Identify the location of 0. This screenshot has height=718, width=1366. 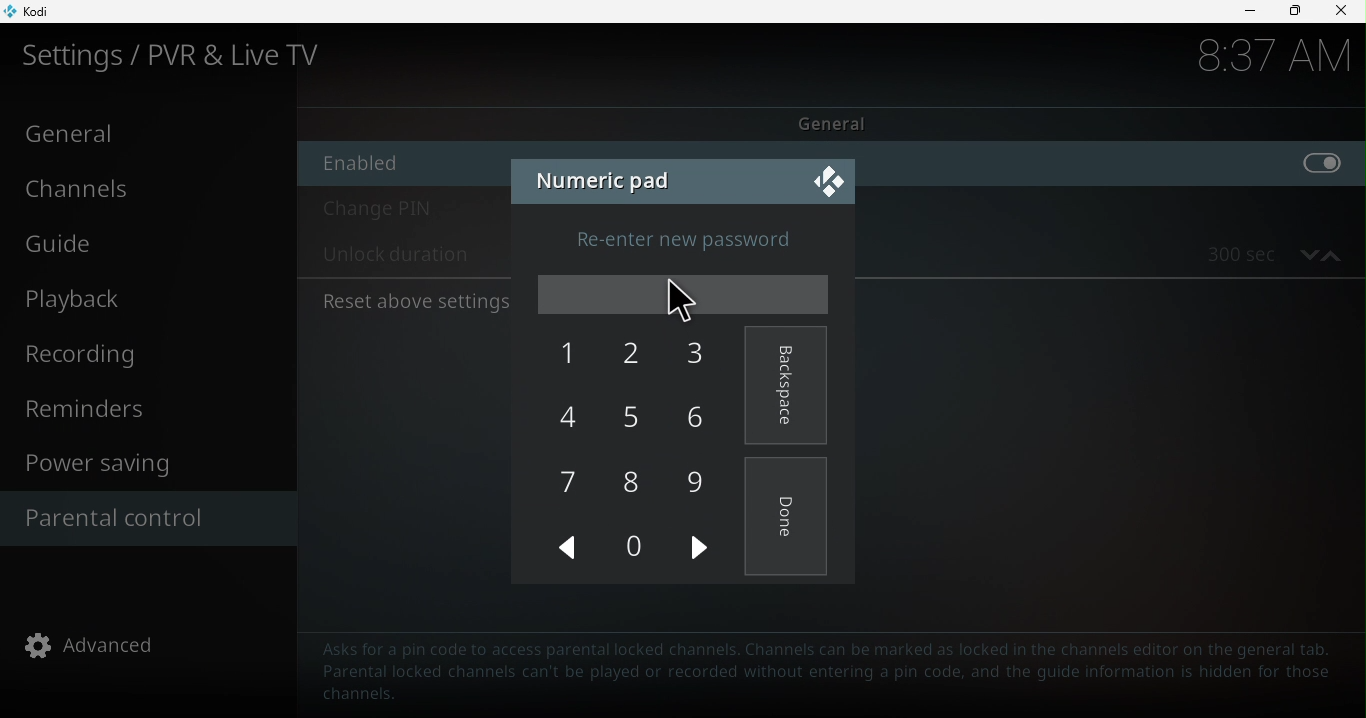
(646, 550).